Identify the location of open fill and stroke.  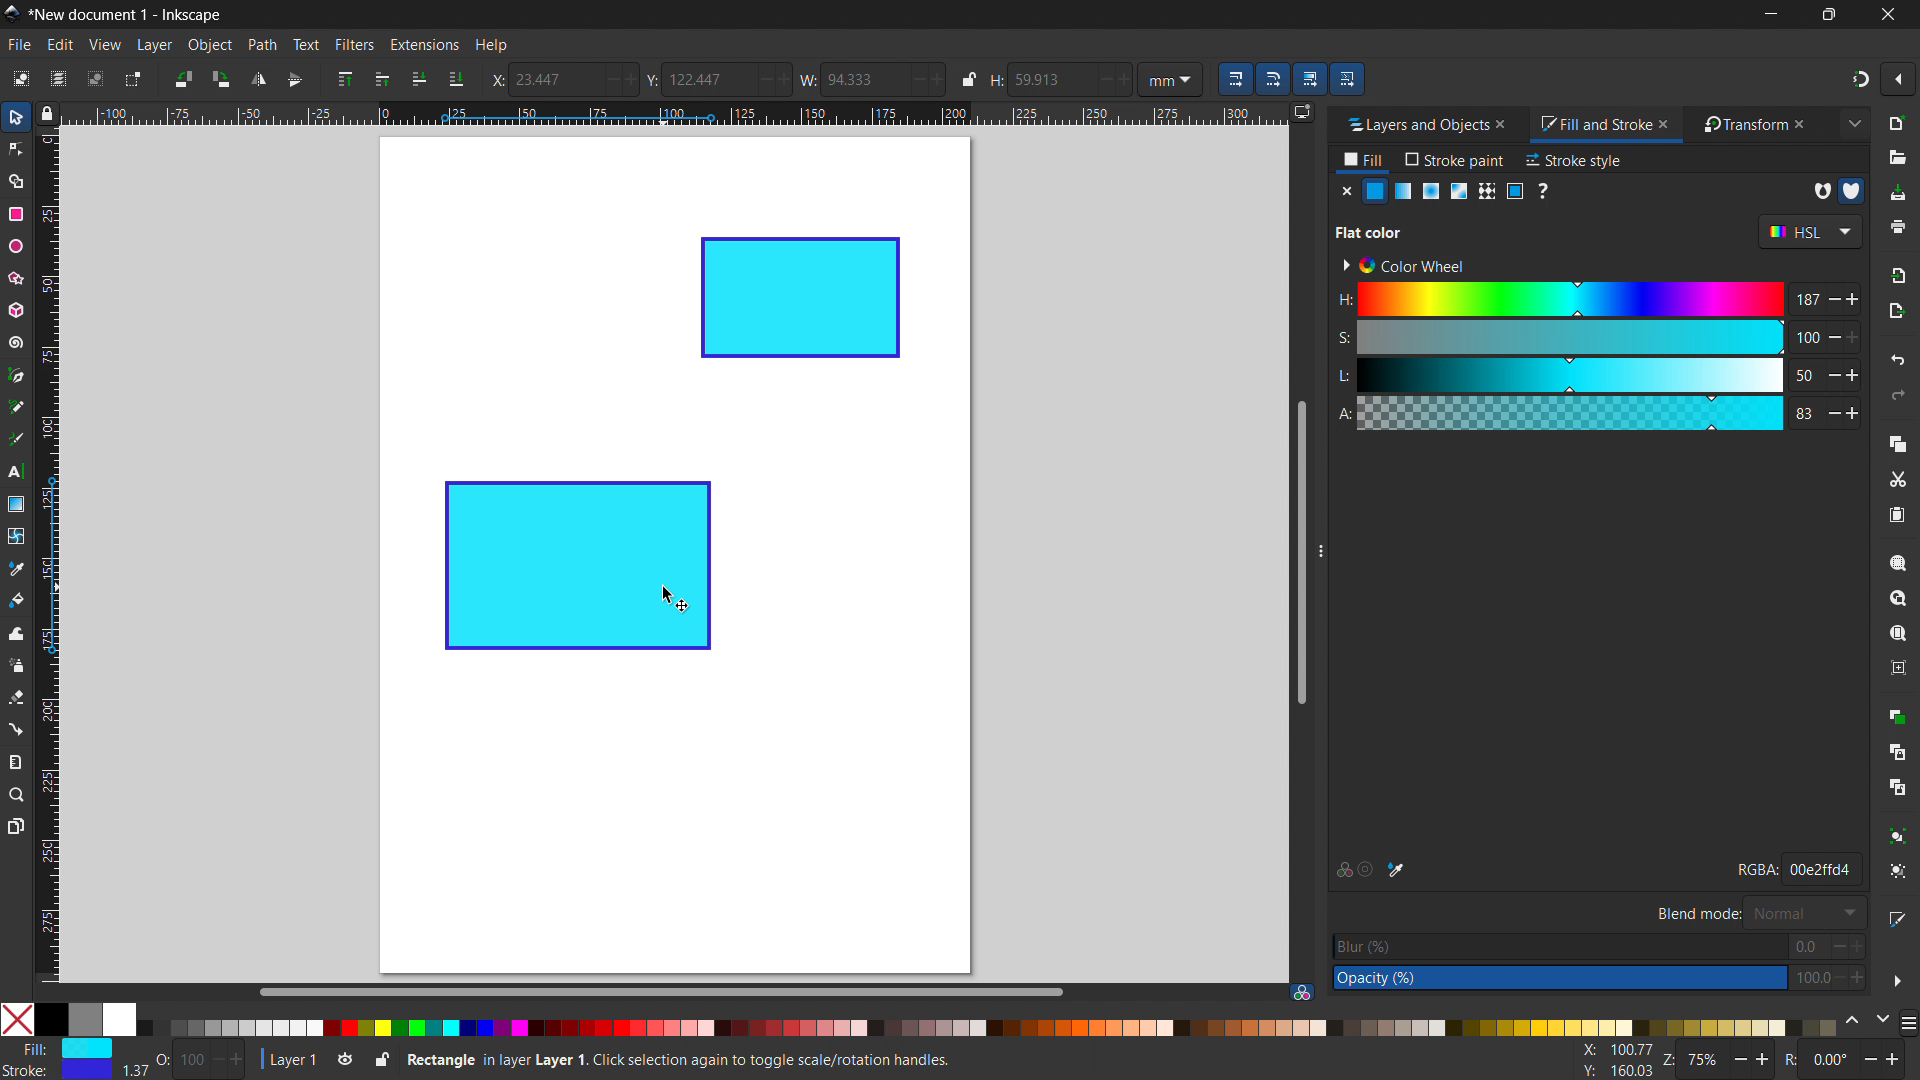
(1899, 918).